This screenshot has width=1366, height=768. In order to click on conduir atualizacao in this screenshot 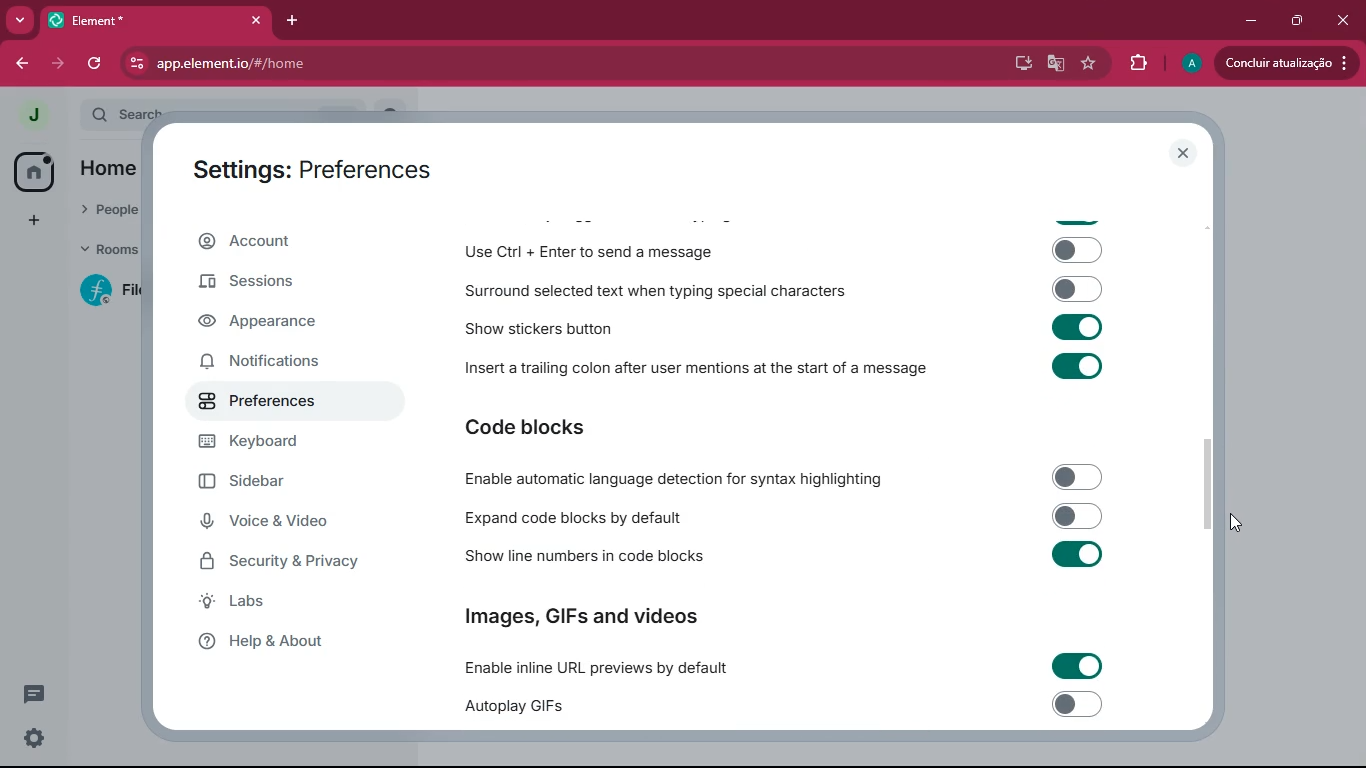, I will do `click(1287, 62)`.